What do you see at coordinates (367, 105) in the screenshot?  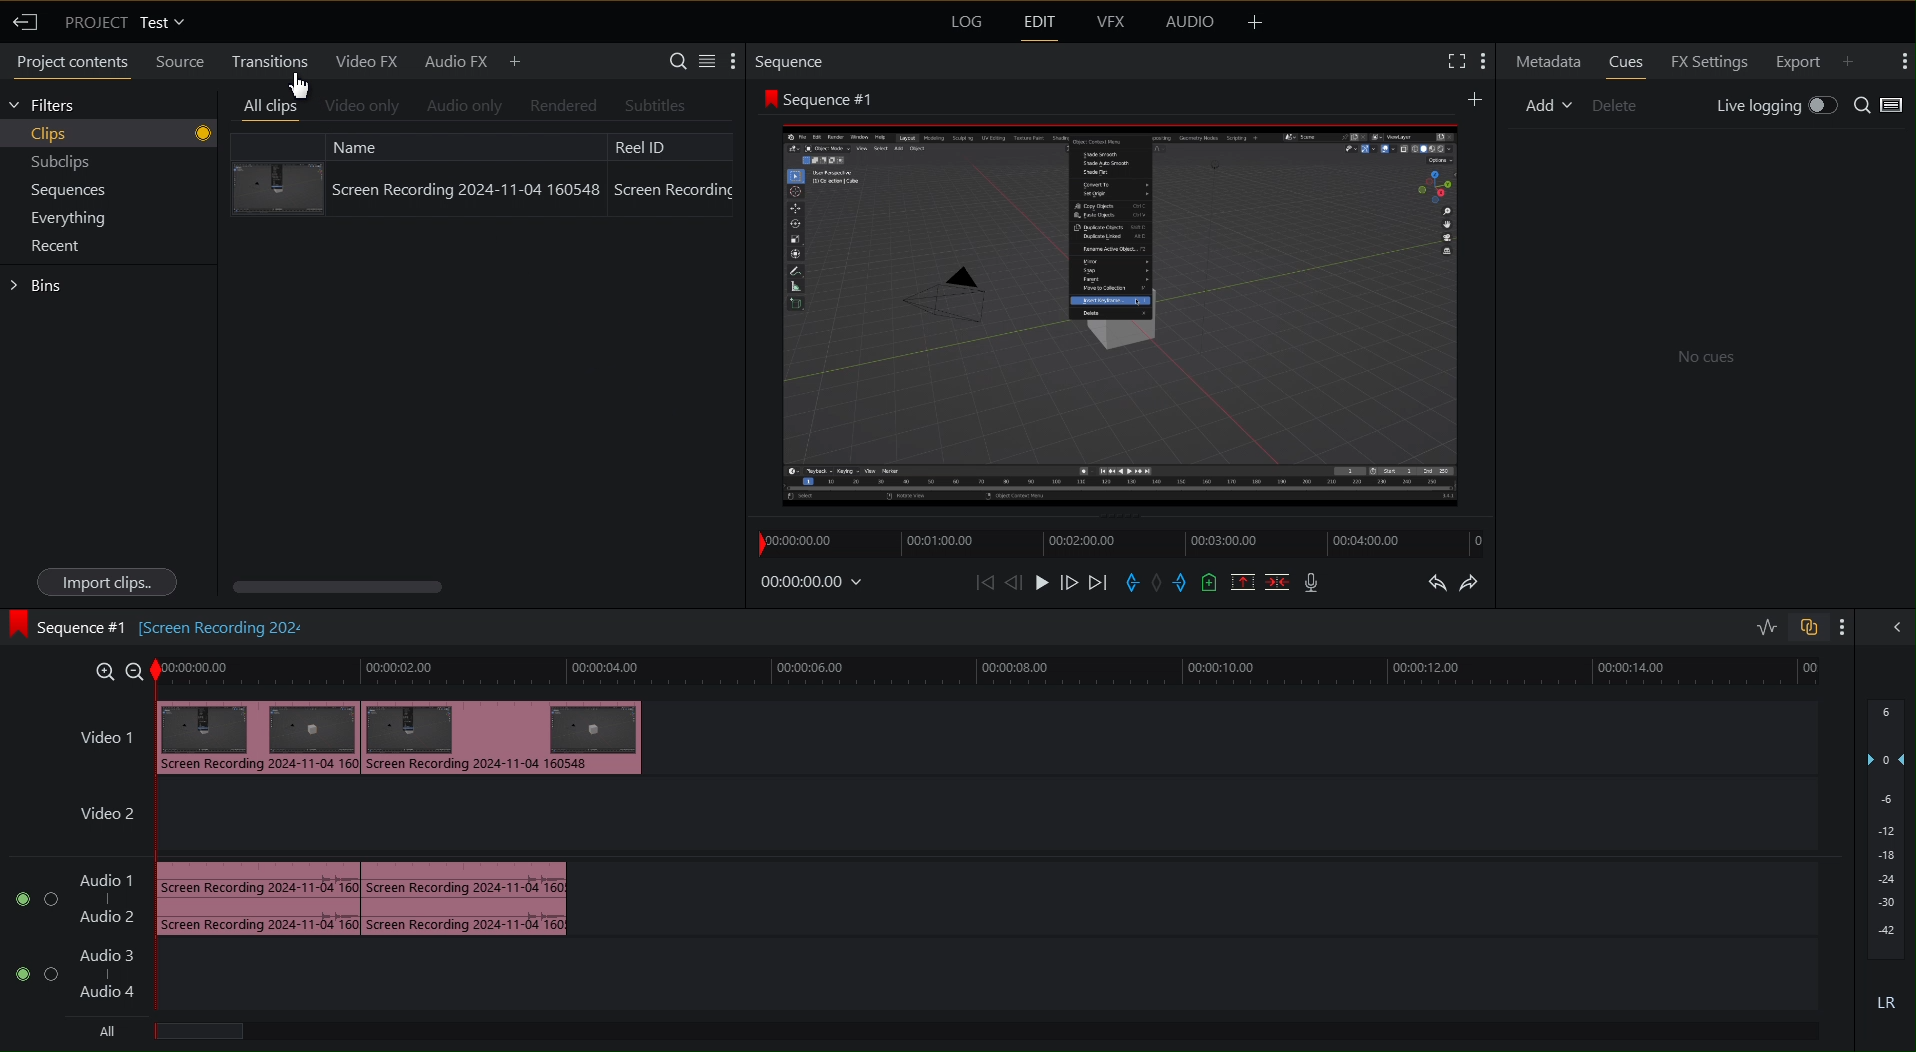 I see `Video only` at bounding box center [367, 105].